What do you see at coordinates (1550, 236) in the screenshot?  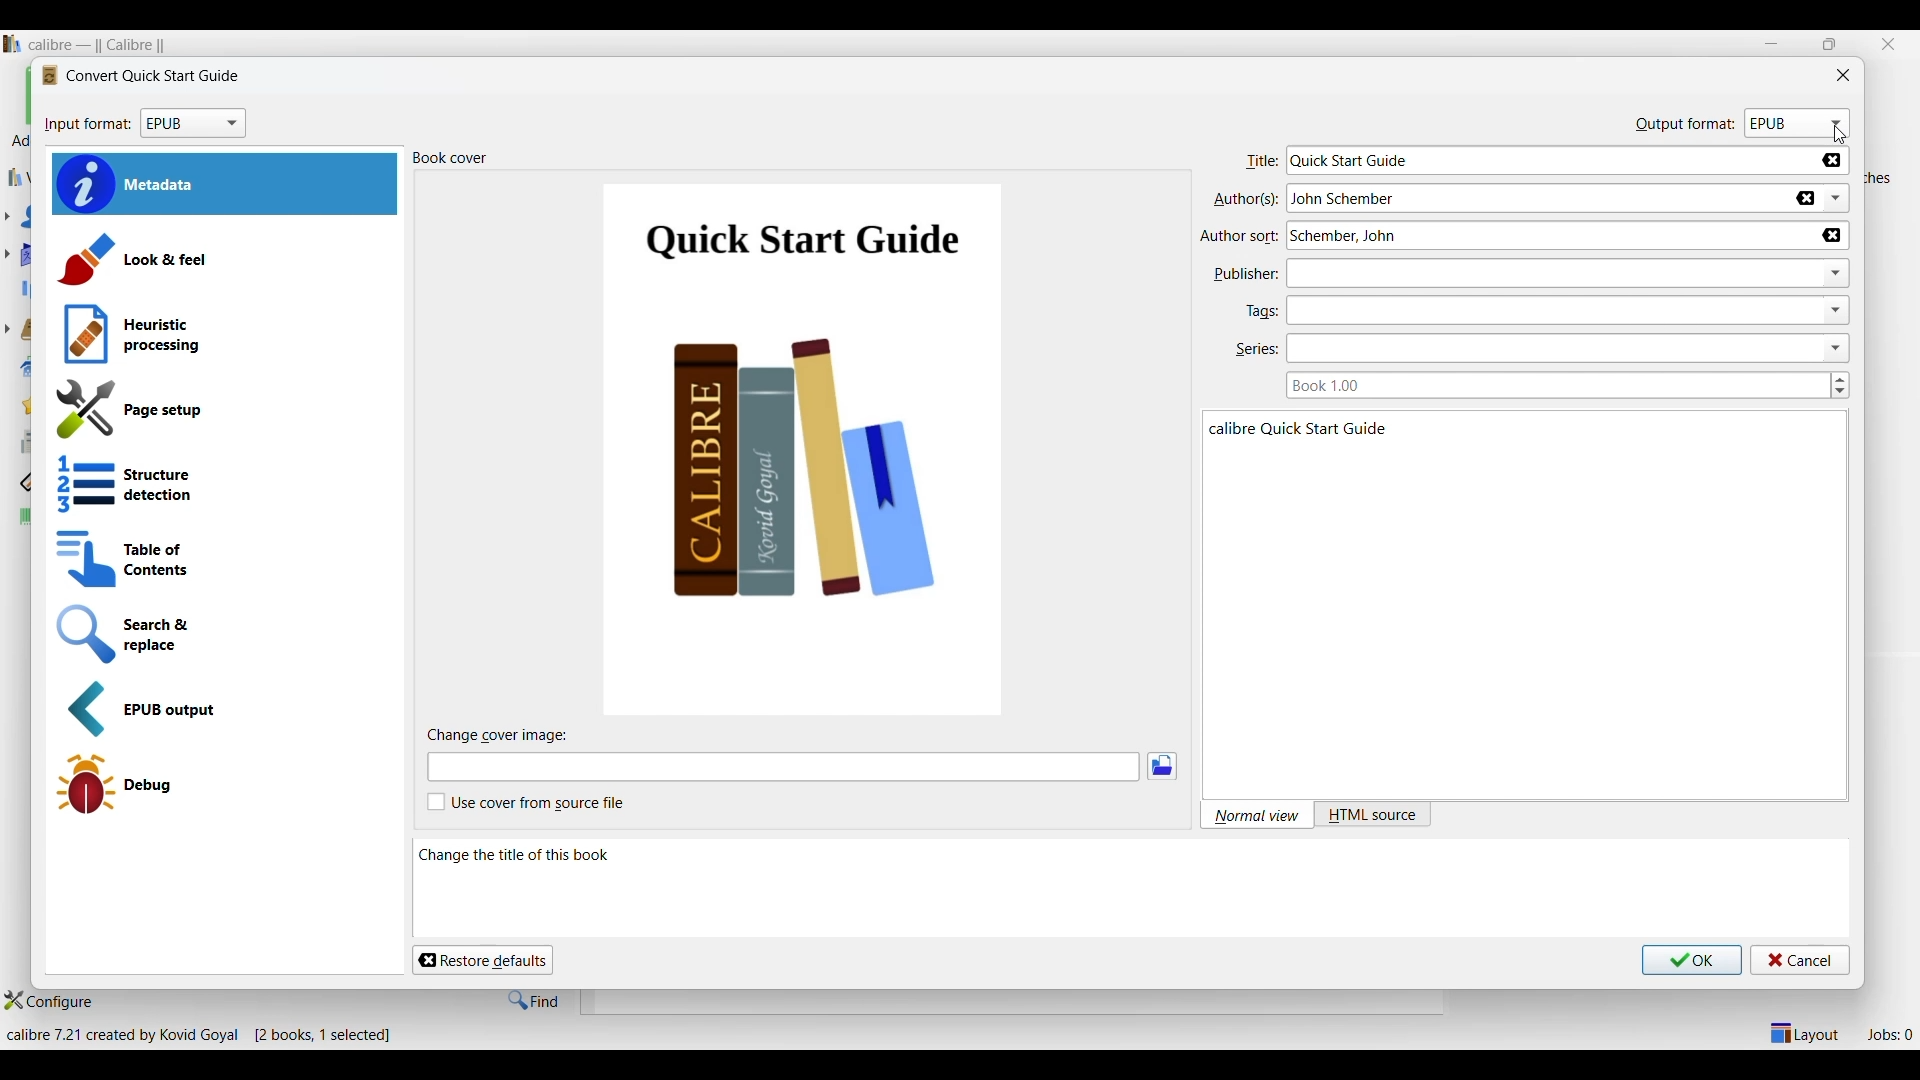 I see `Type in author name` at bounding box center [1550, 236].